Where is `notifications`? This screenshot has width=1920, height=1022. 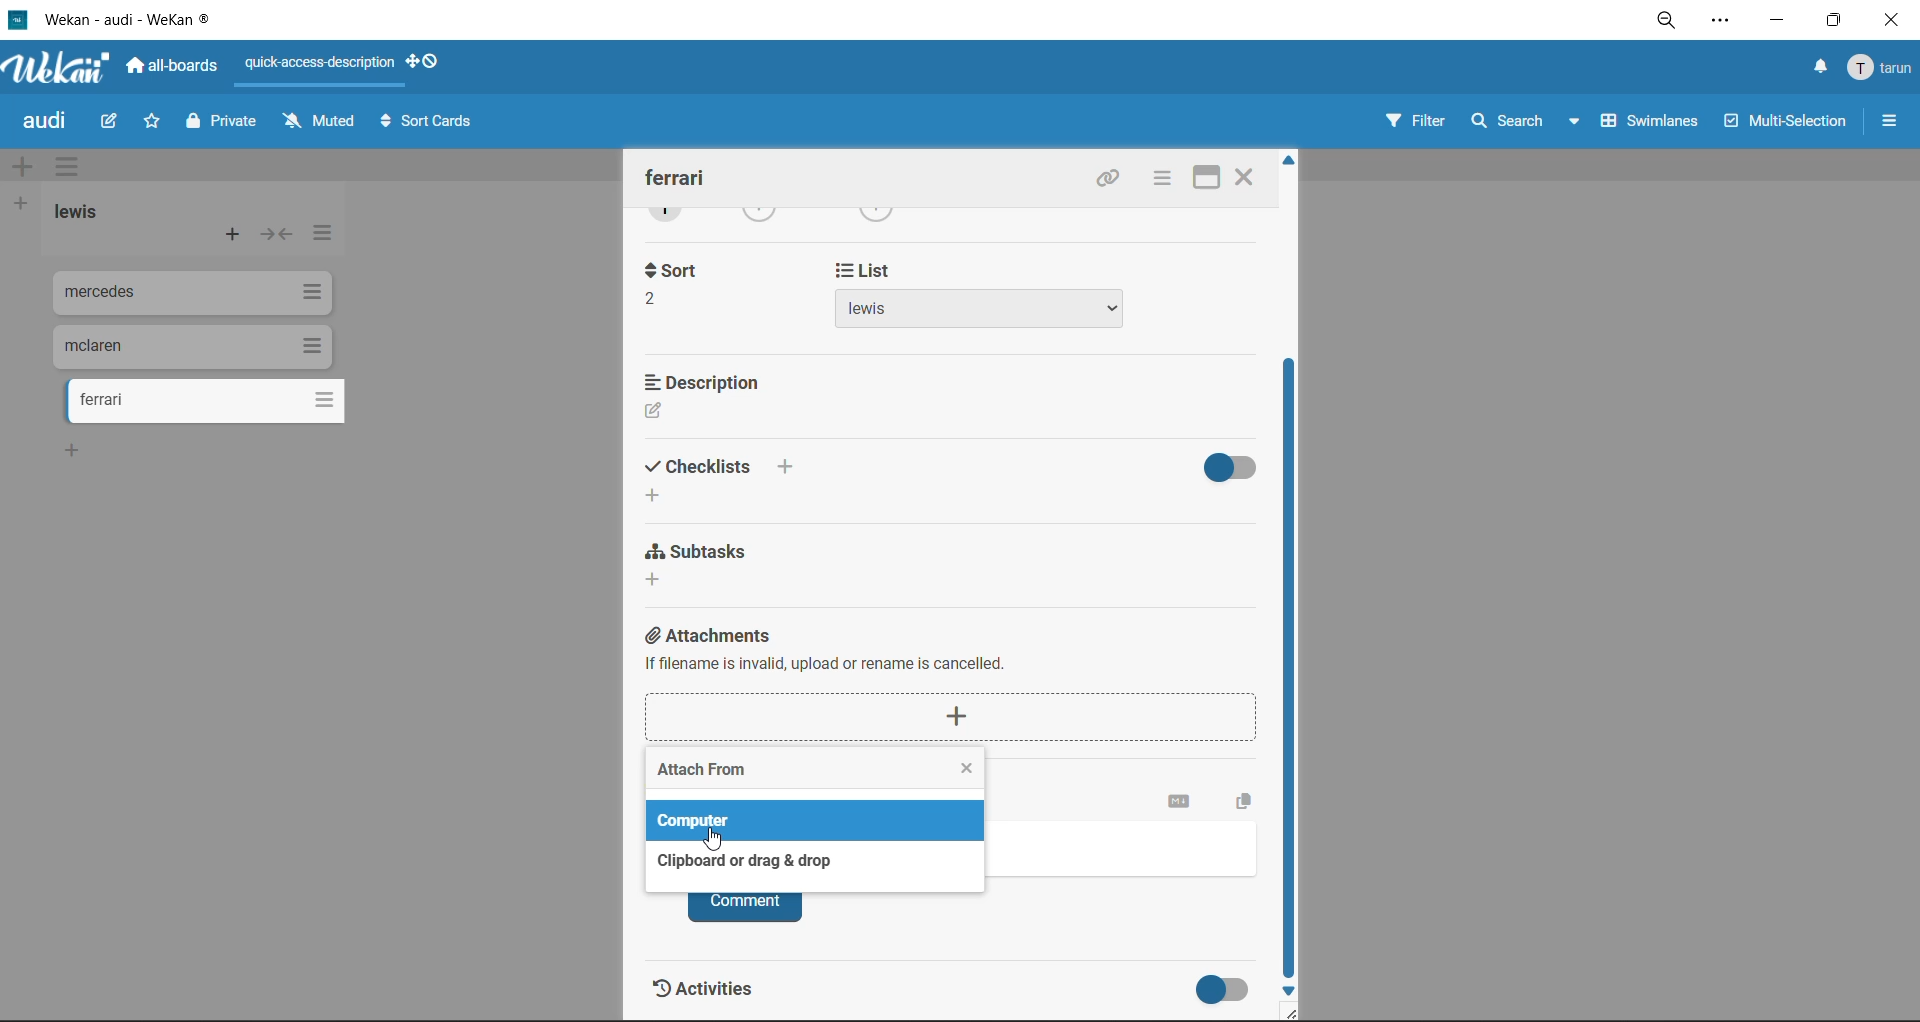 notifications is located at coordinates (1821, 67).